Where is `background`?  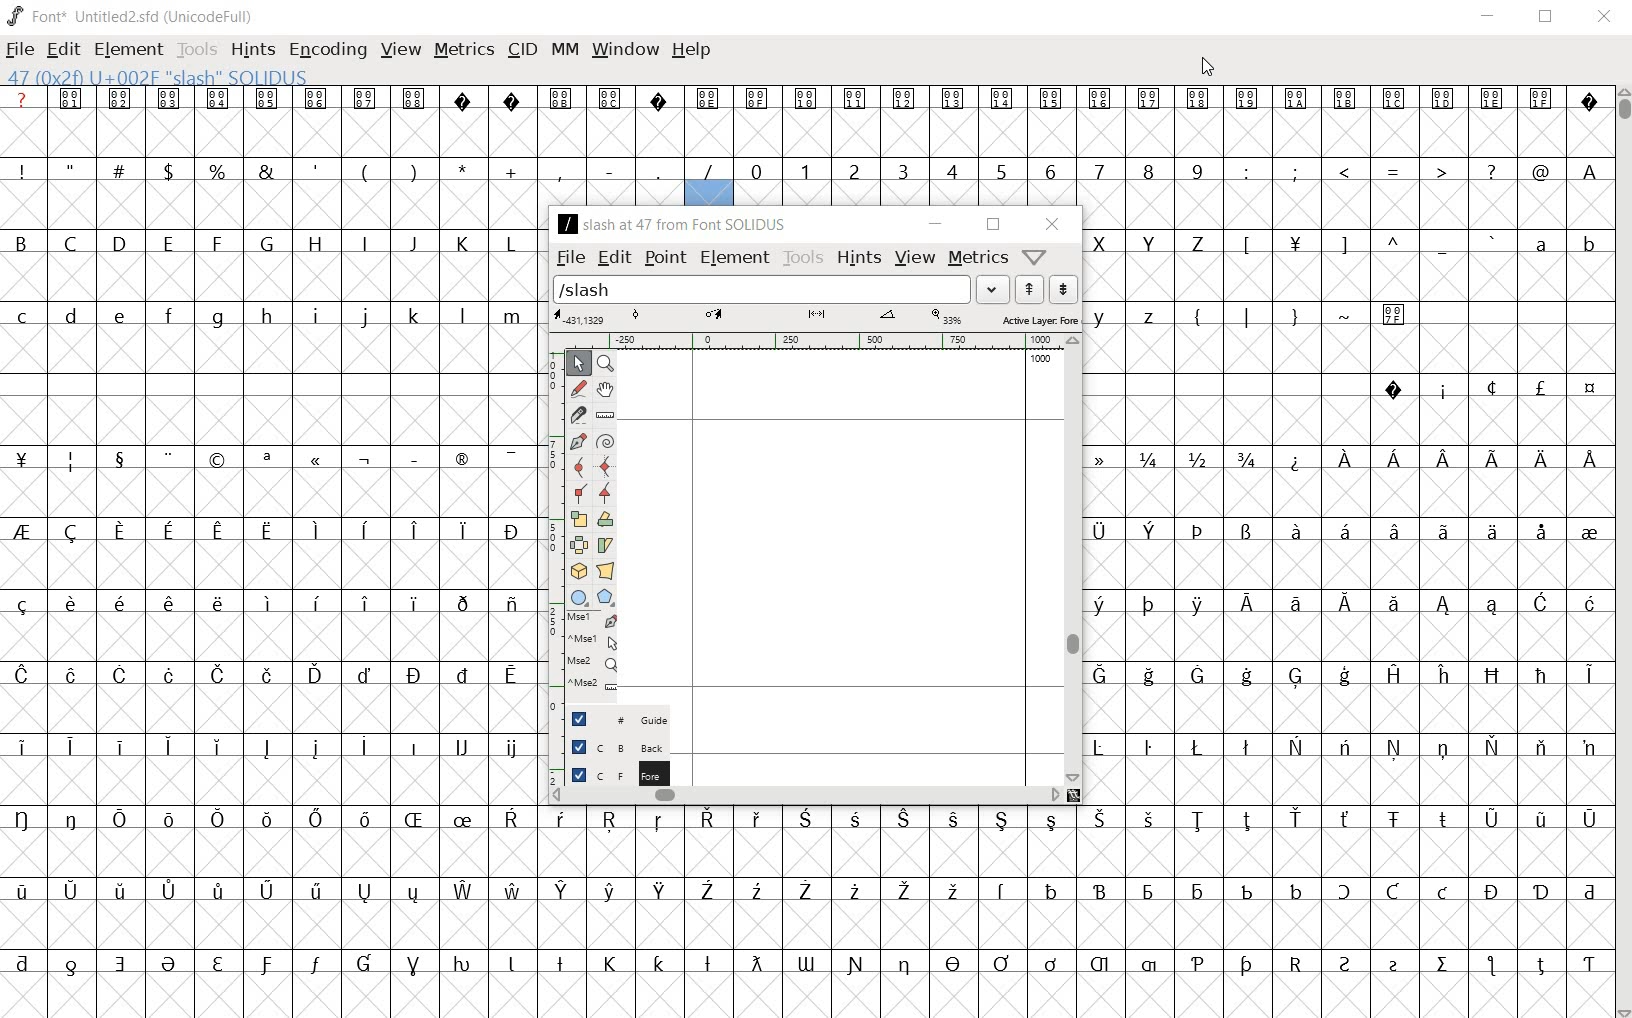
background is located at coordinates (610, 745).